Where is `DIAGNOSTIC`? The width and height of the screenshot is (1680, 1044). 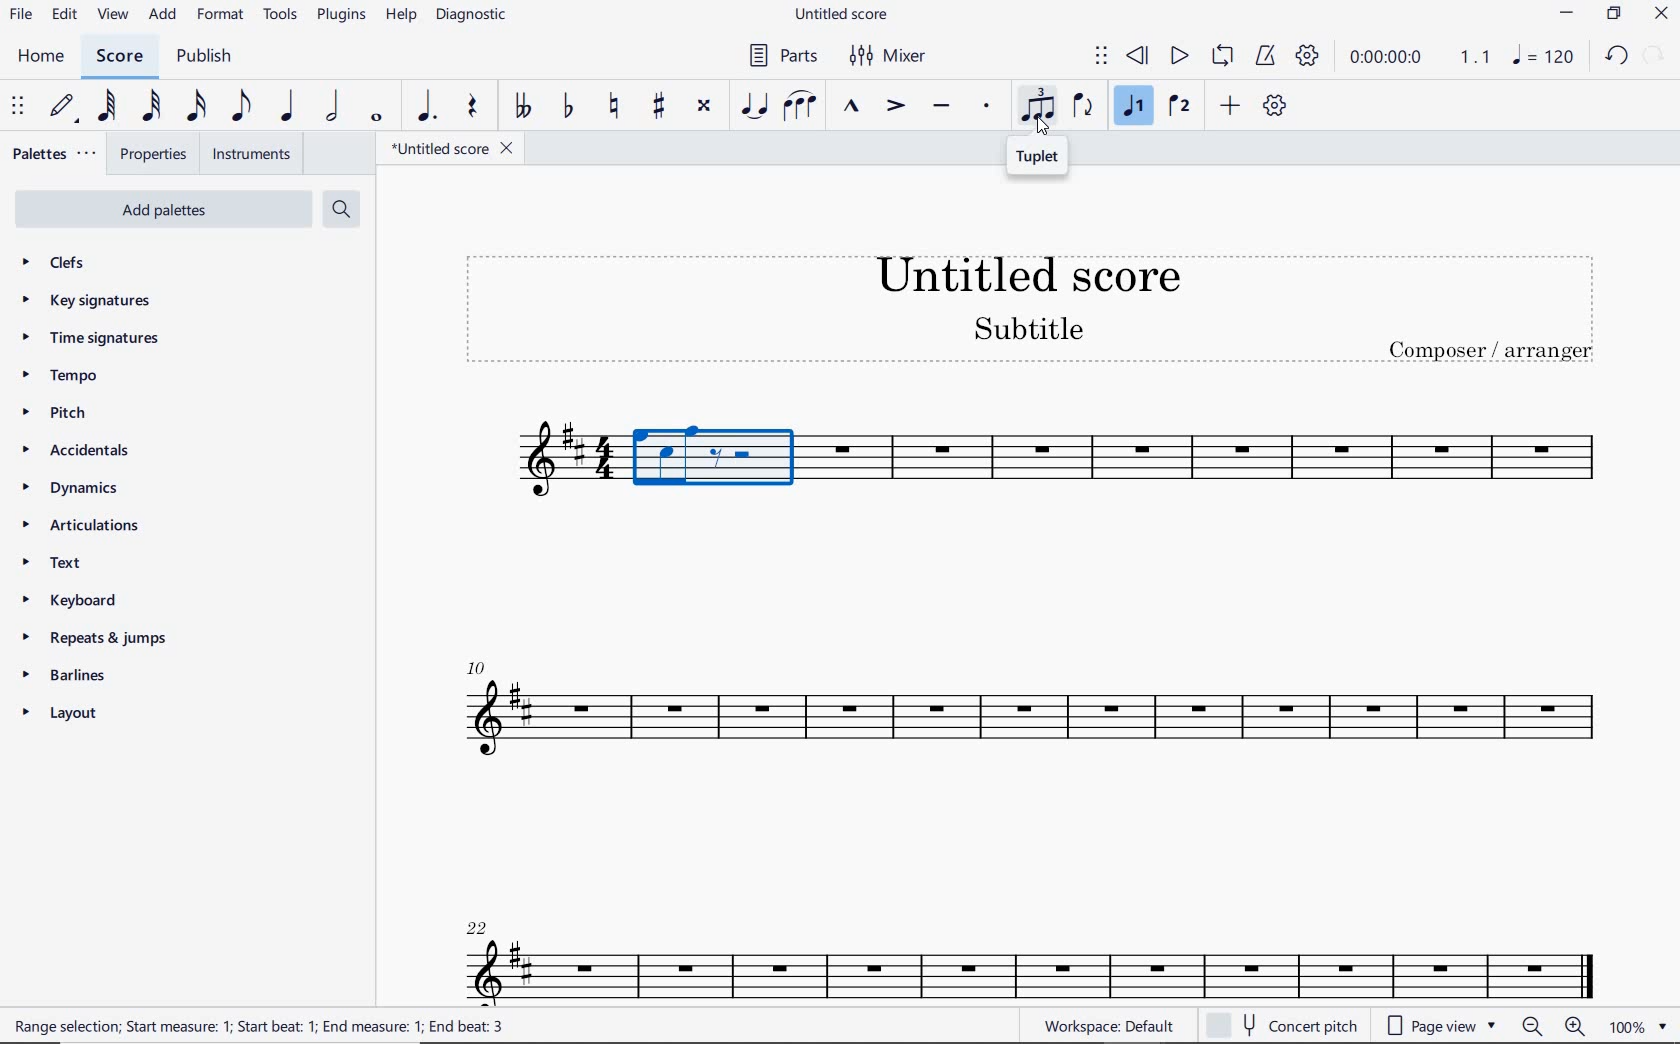 DIAGNOSTIC is located at coordinates (474, 17).